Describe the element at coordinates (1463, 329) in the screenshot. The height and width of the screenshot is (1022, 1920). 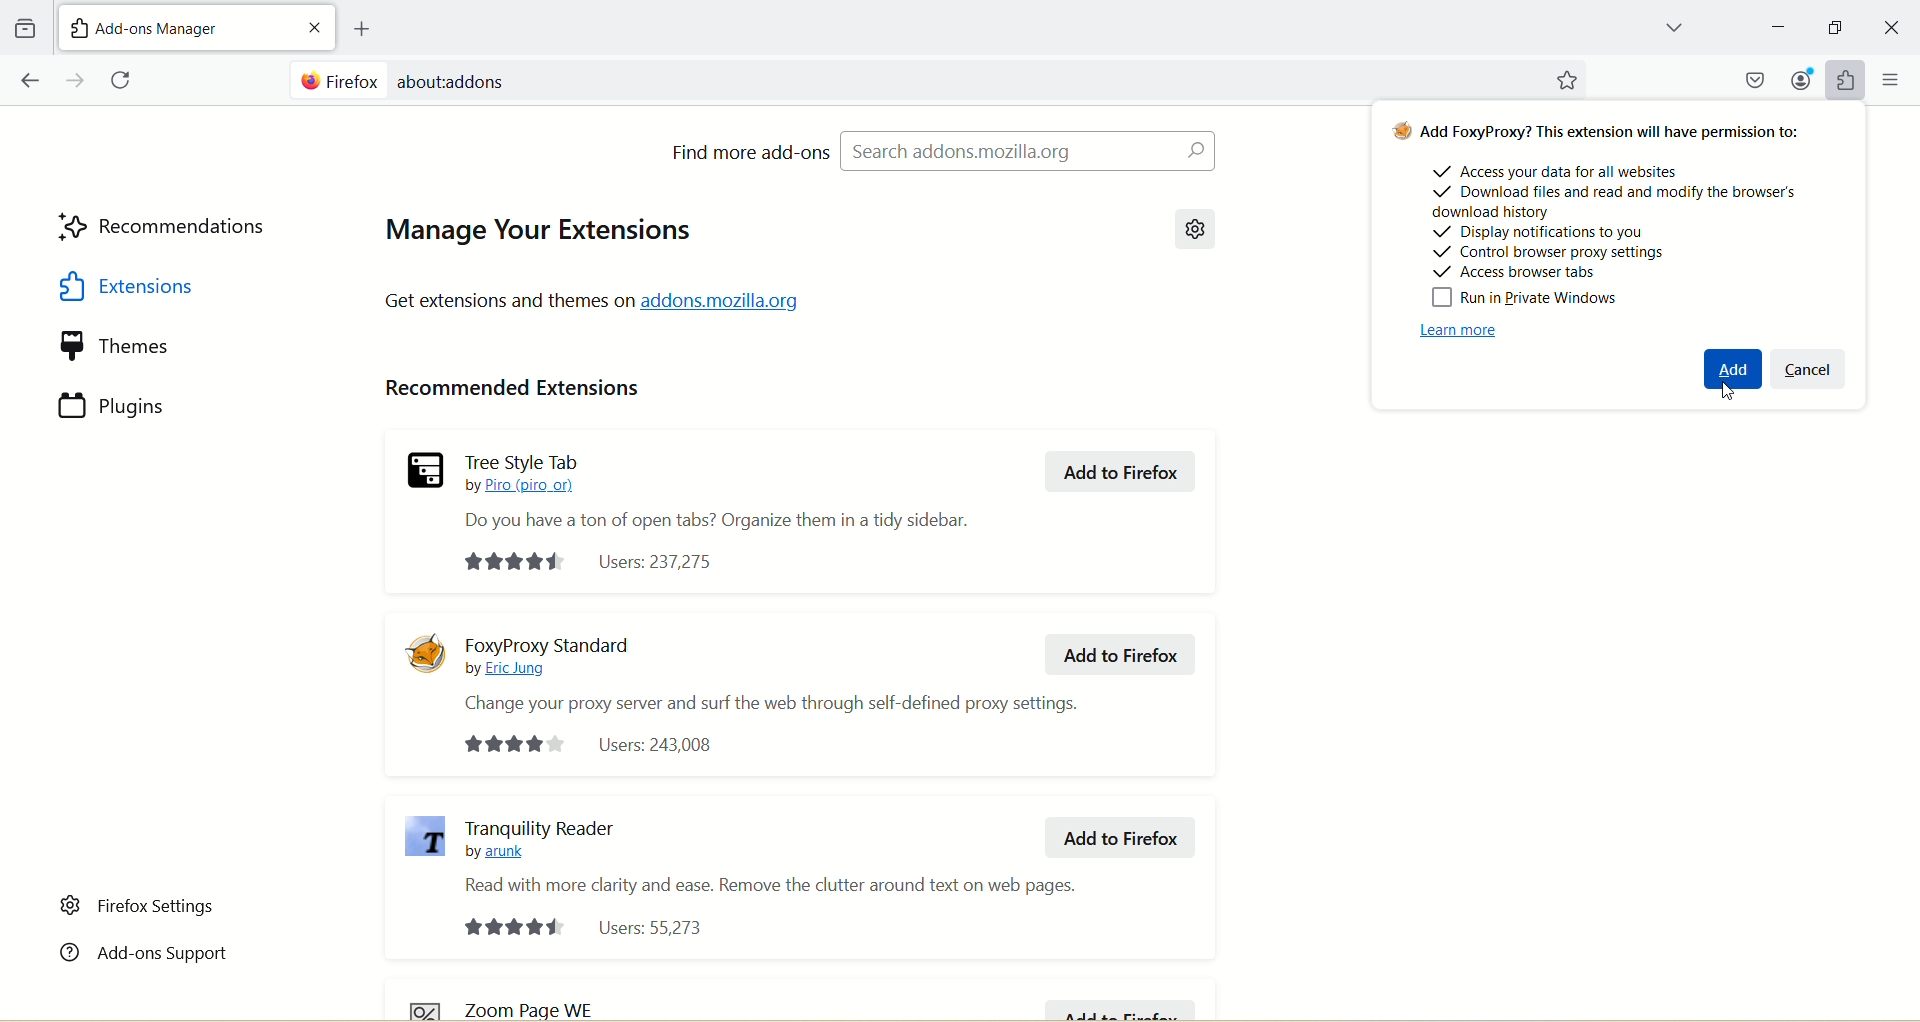
I see `Learn More` at that location.